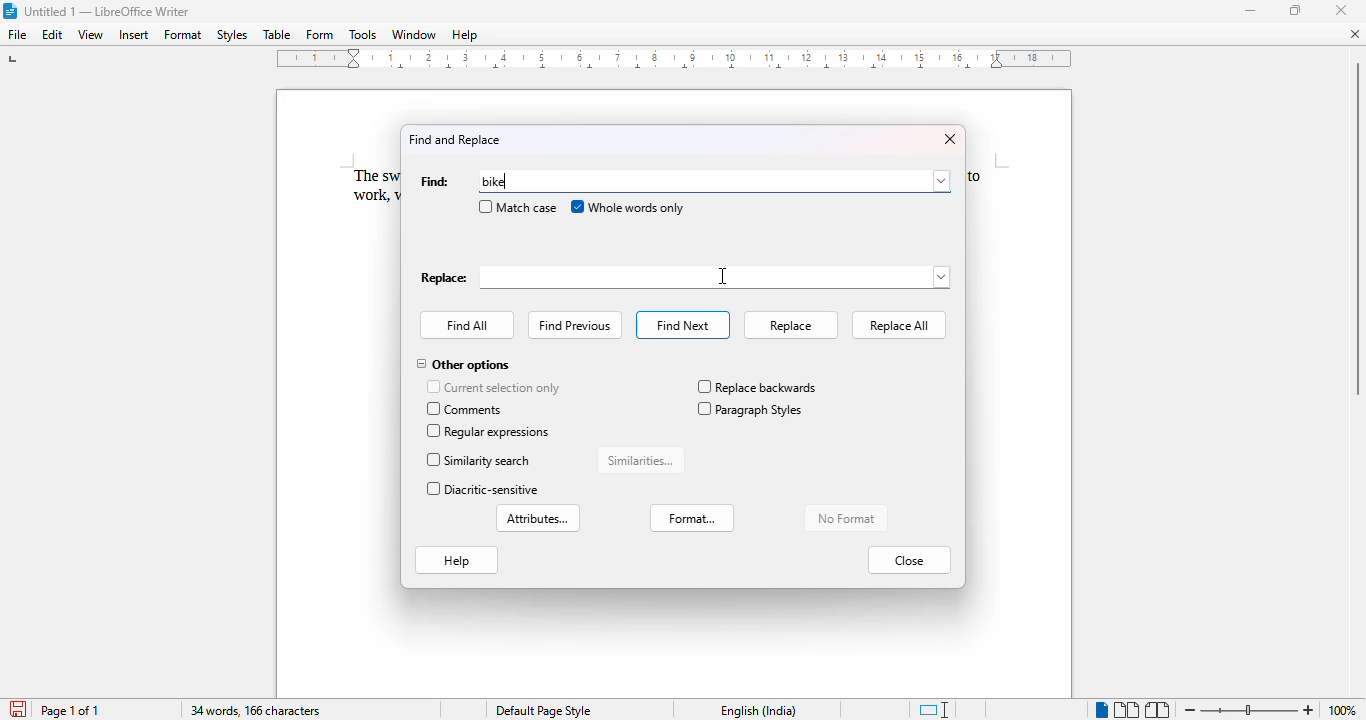  What do you see at coordinates (184, 34) in the screenshot?
I see `format` at bounding box center [184, 34].